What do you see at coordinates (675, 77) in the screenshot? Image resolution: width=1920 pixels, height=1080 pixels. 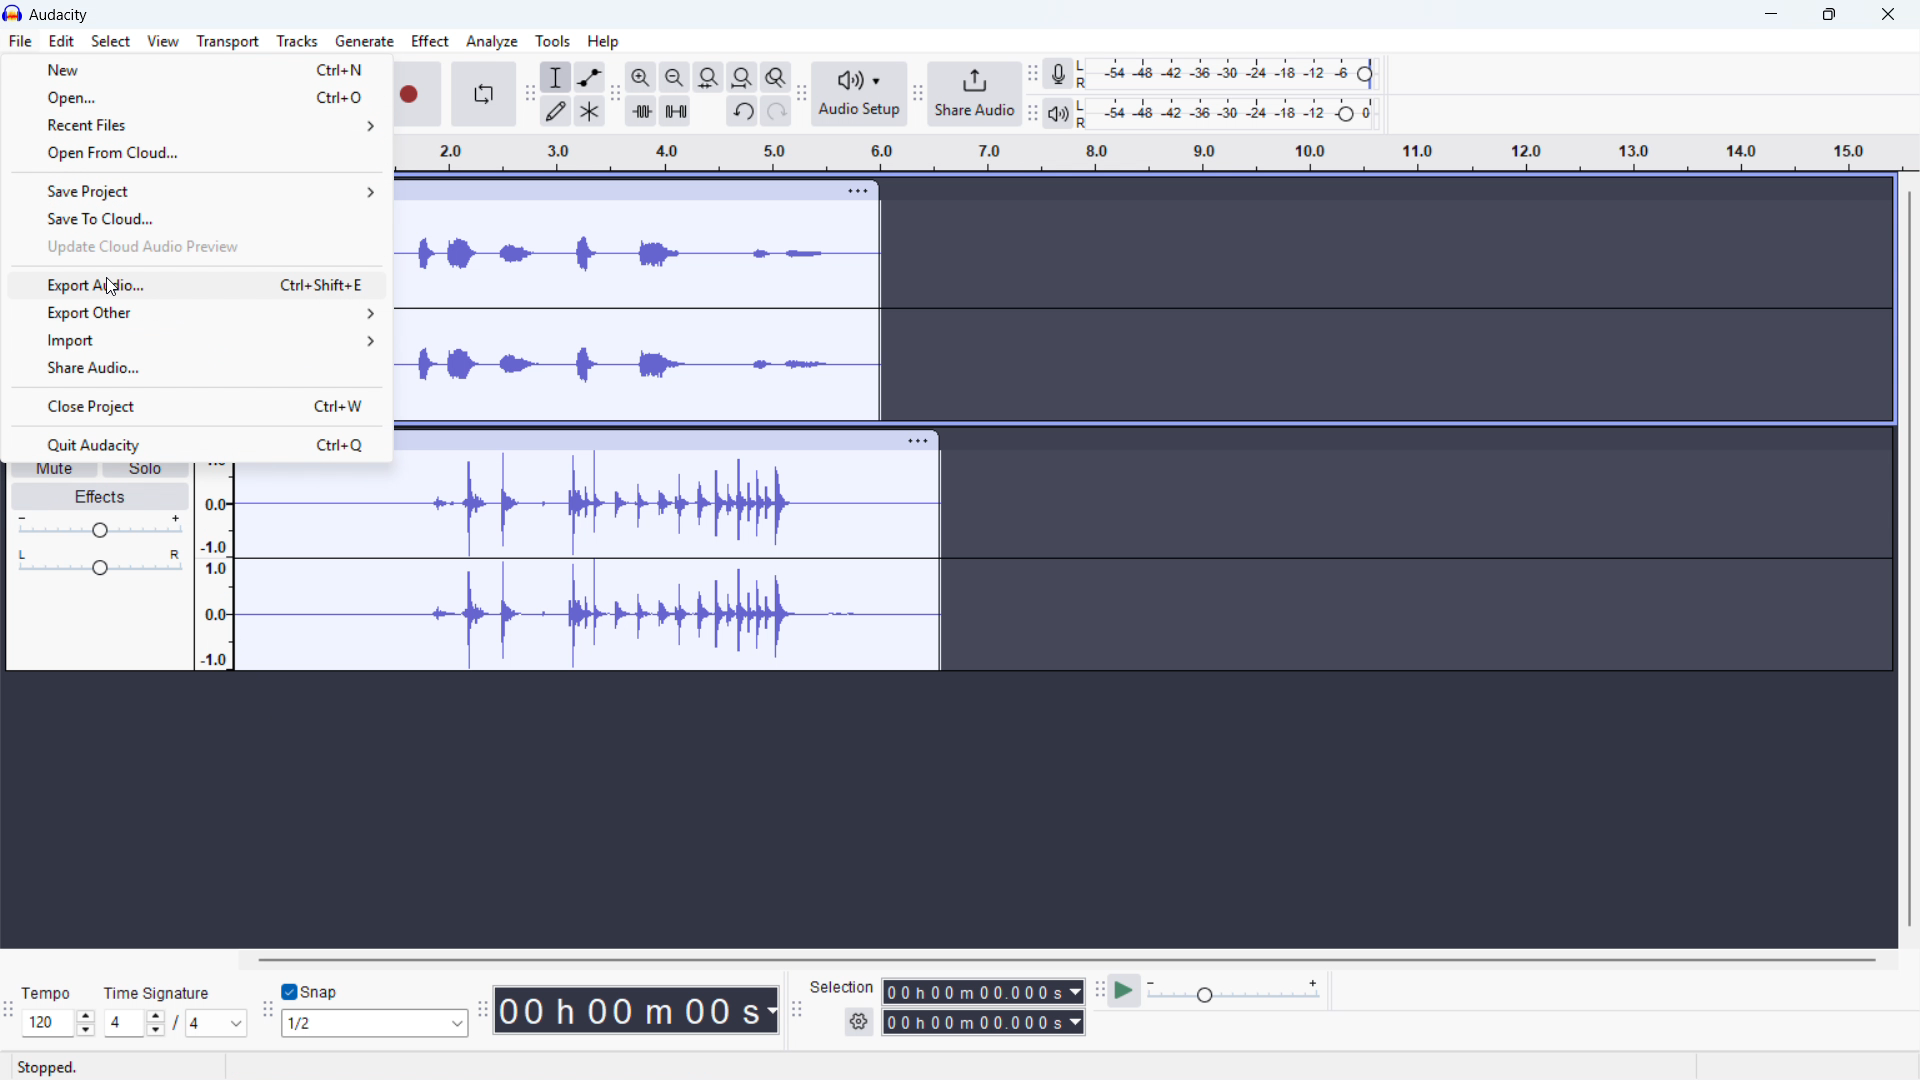 I see `Zoom out` at bounding box center [675, 77].